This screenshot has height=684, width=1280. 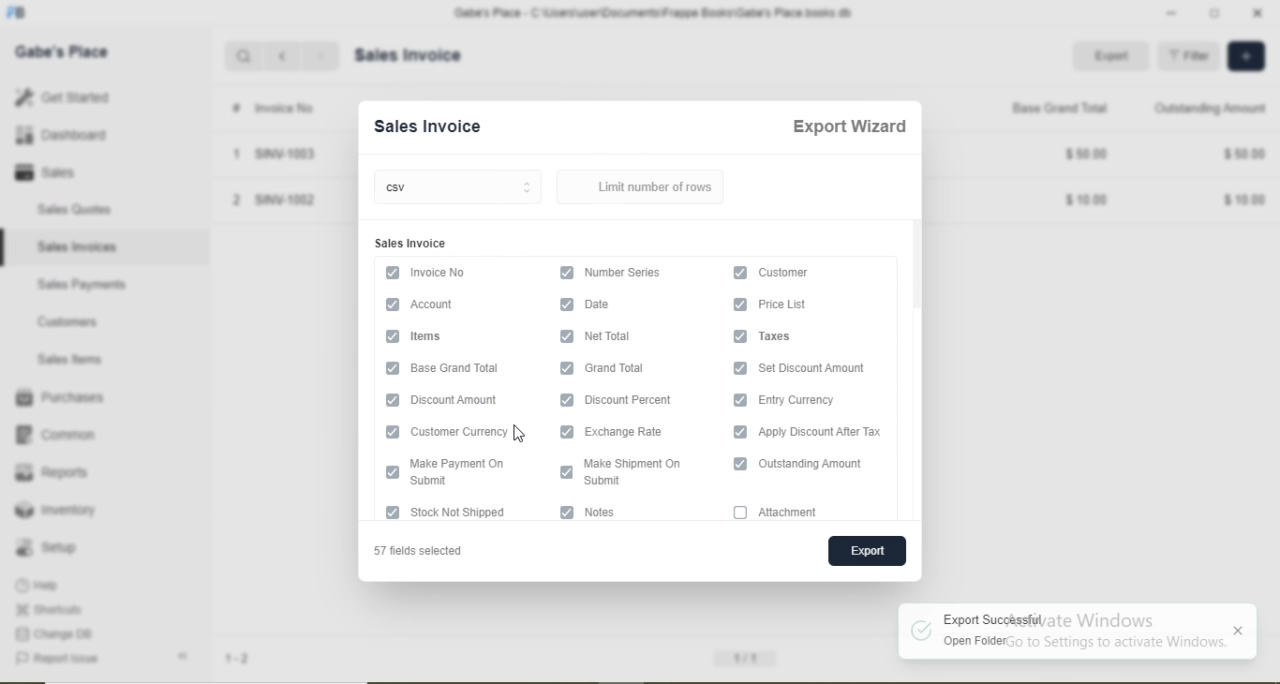 I want to click on minimise, so click(x=1171, y=12).